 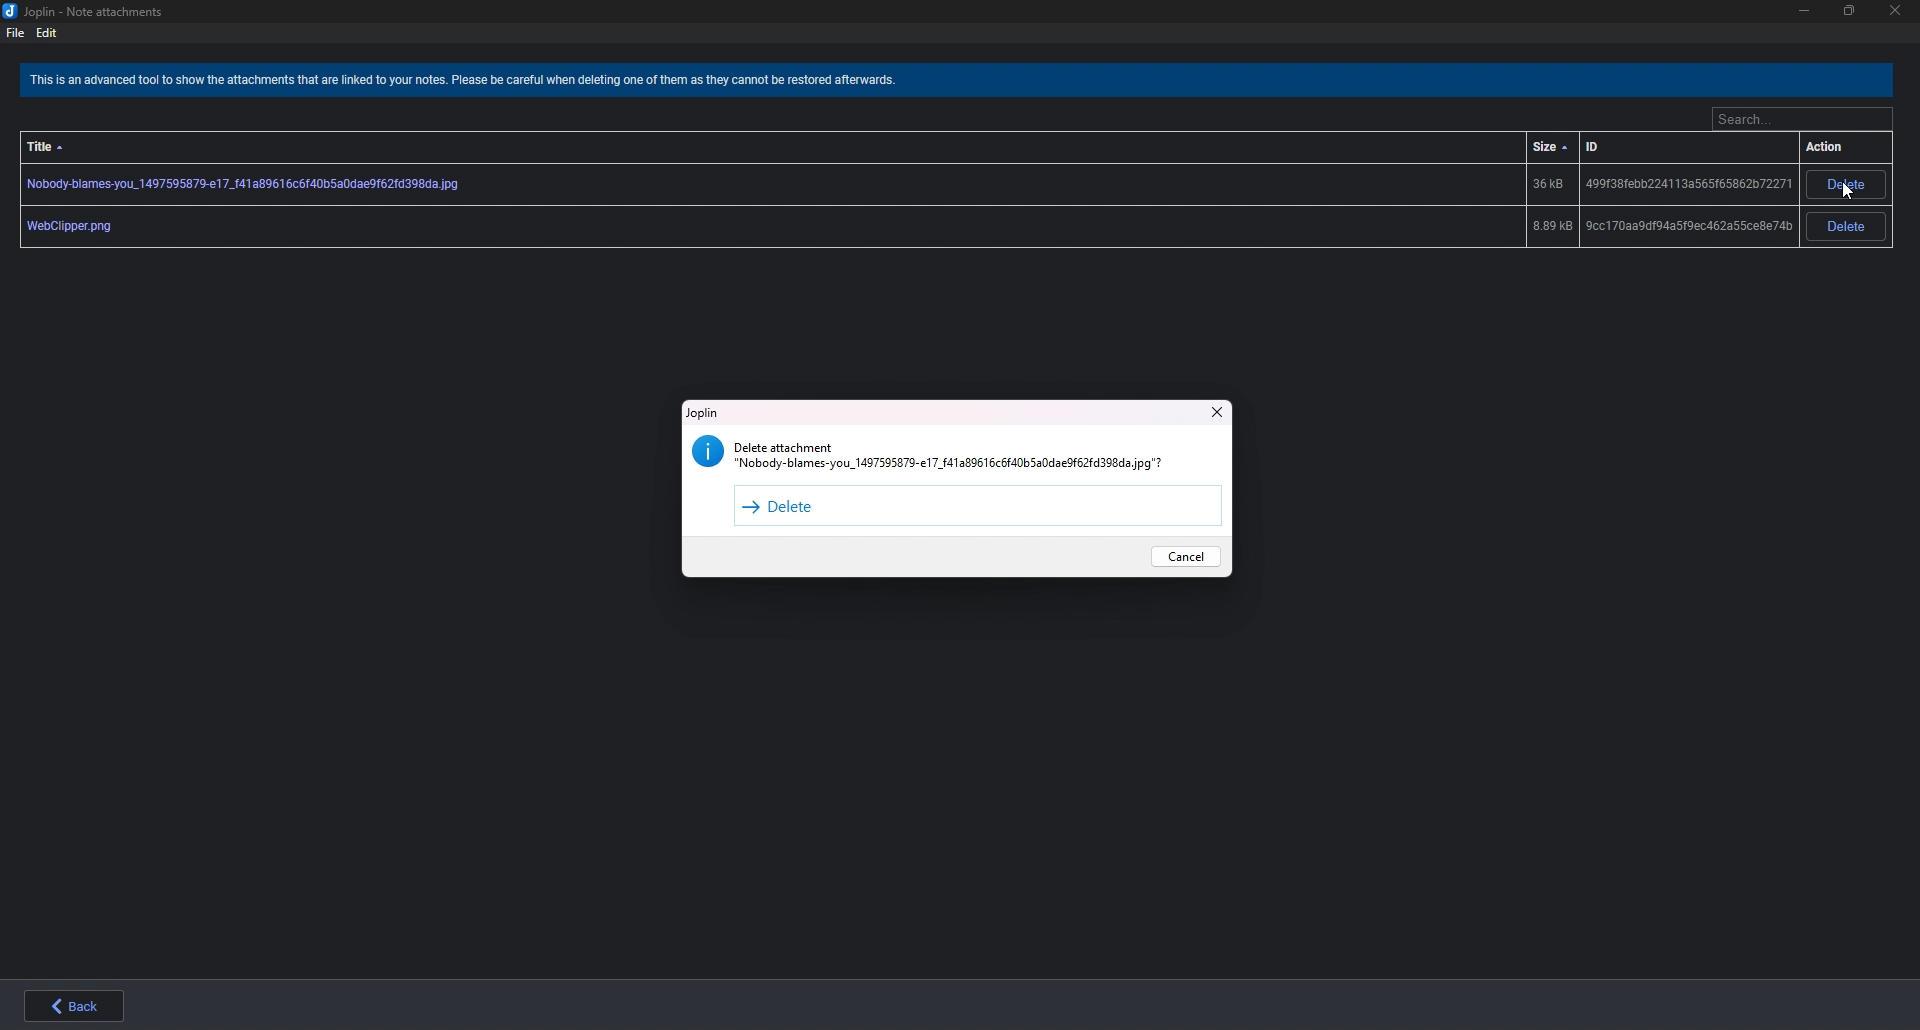 What do you see at coordinates (473, 82) in the screenshot?
I see `warning` at bounding box center [473, 82].